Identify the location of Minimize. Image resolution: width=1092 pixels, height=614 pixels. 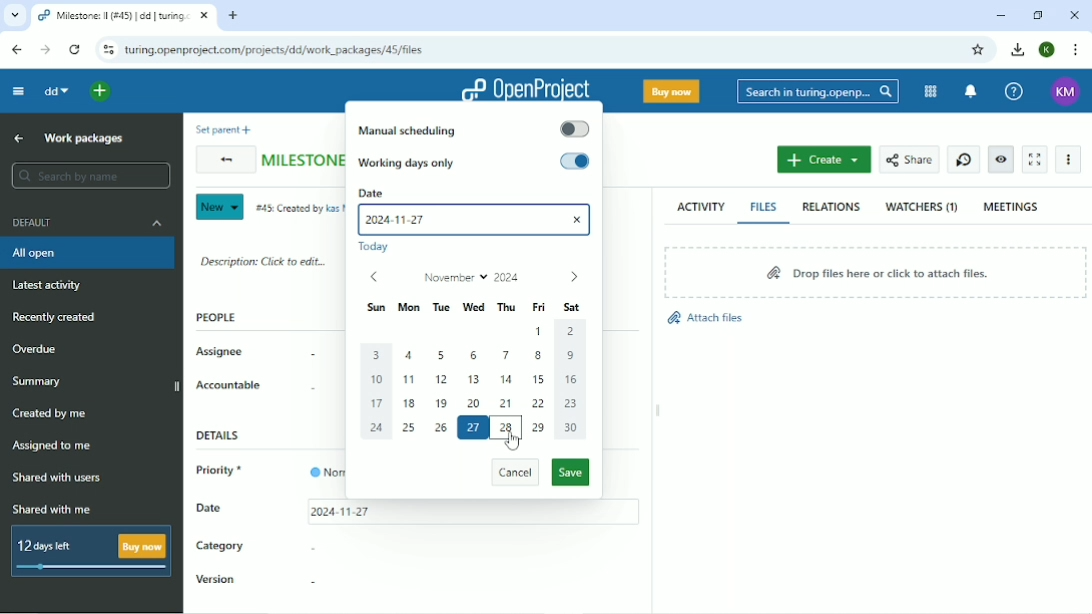
(1001, 15).